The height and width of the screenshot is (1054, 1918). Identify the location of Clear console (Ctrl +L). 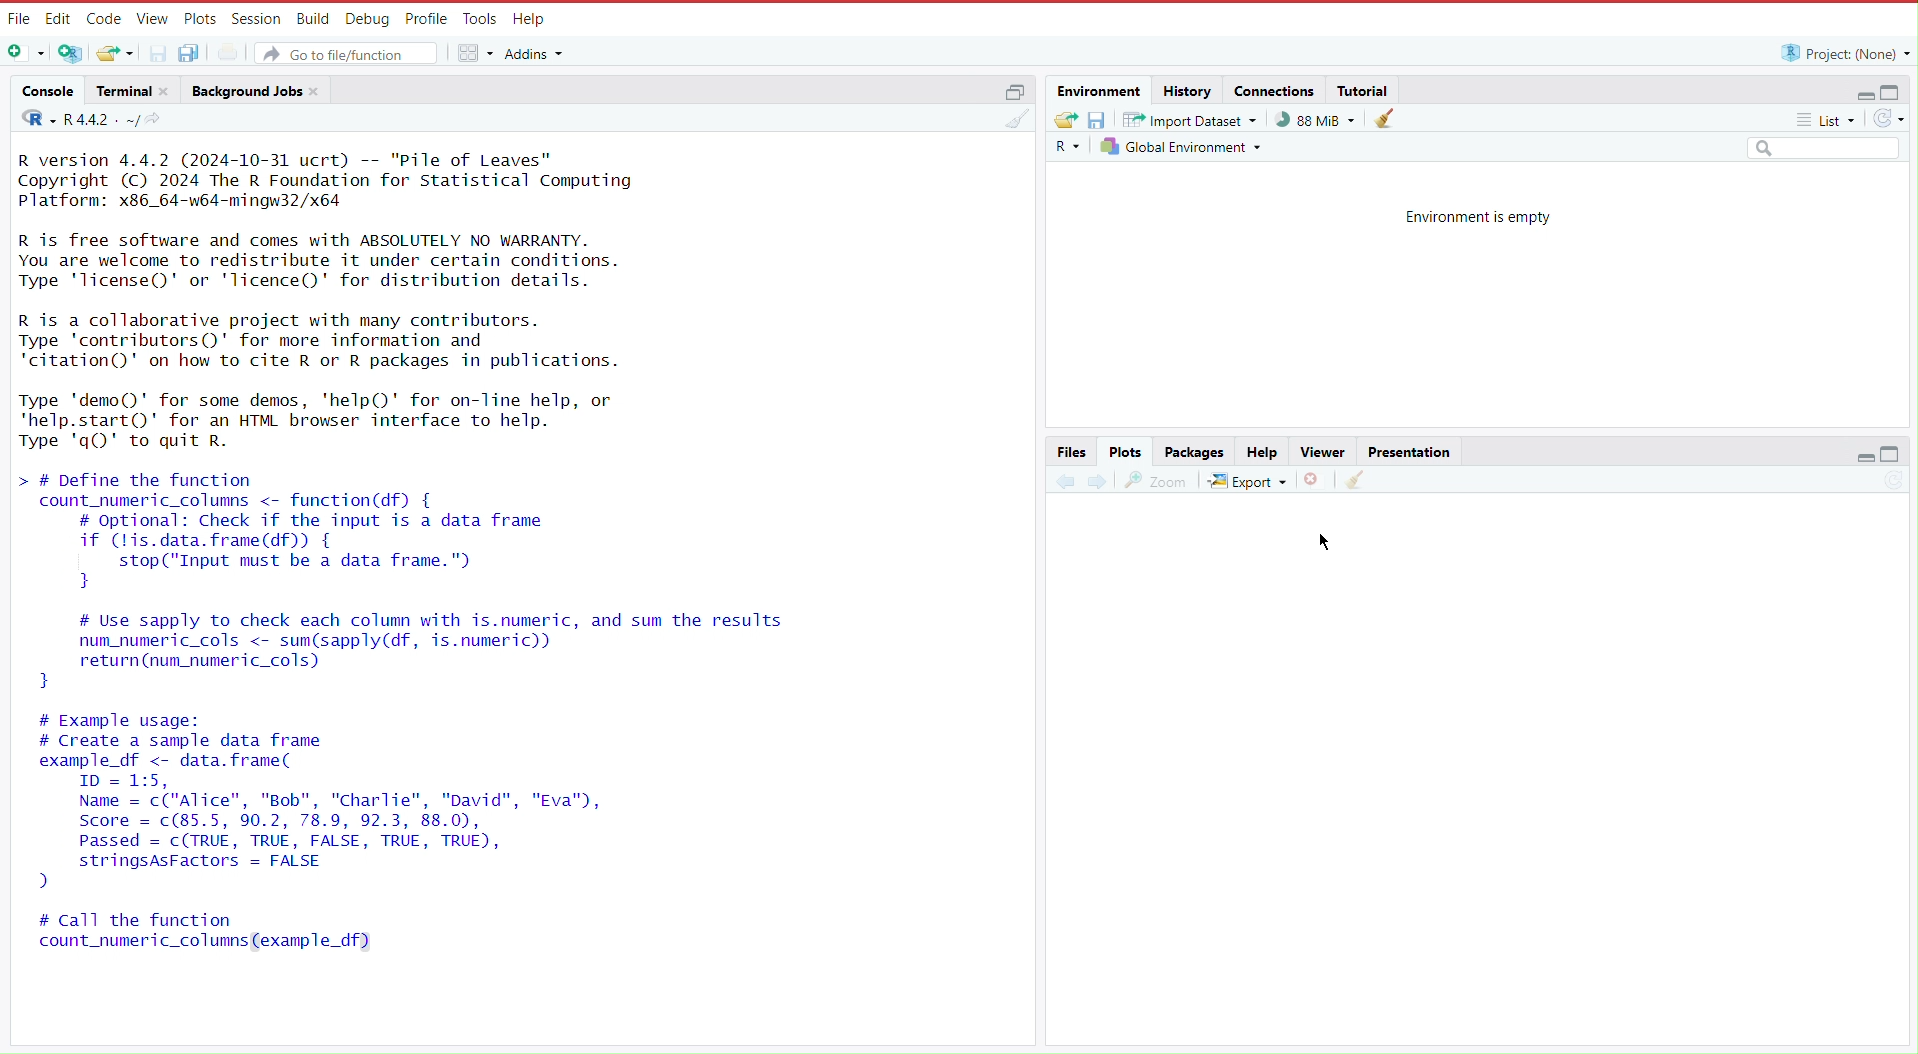
(1354, 480).